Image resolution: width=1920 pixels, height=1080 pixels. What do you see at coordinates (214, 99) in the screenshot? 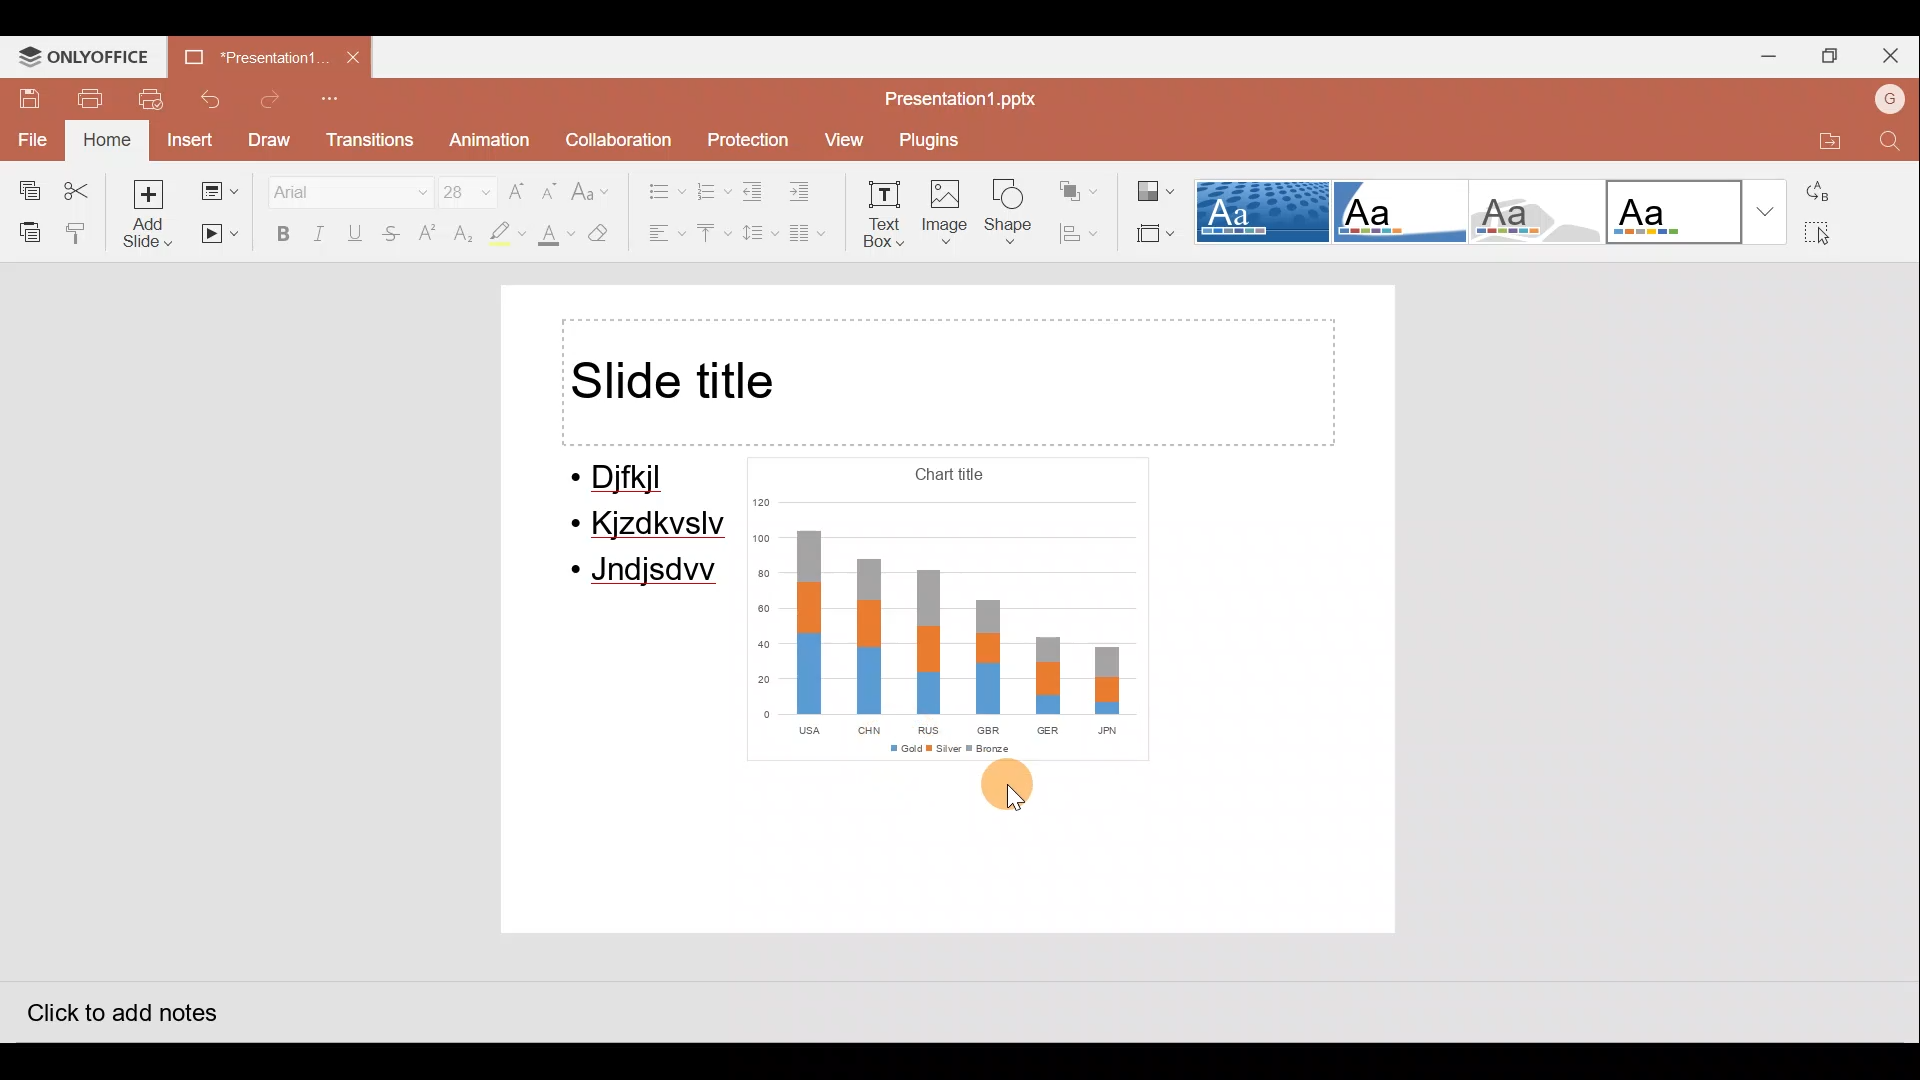
I see `Undo` at bounding box center [214, 99].